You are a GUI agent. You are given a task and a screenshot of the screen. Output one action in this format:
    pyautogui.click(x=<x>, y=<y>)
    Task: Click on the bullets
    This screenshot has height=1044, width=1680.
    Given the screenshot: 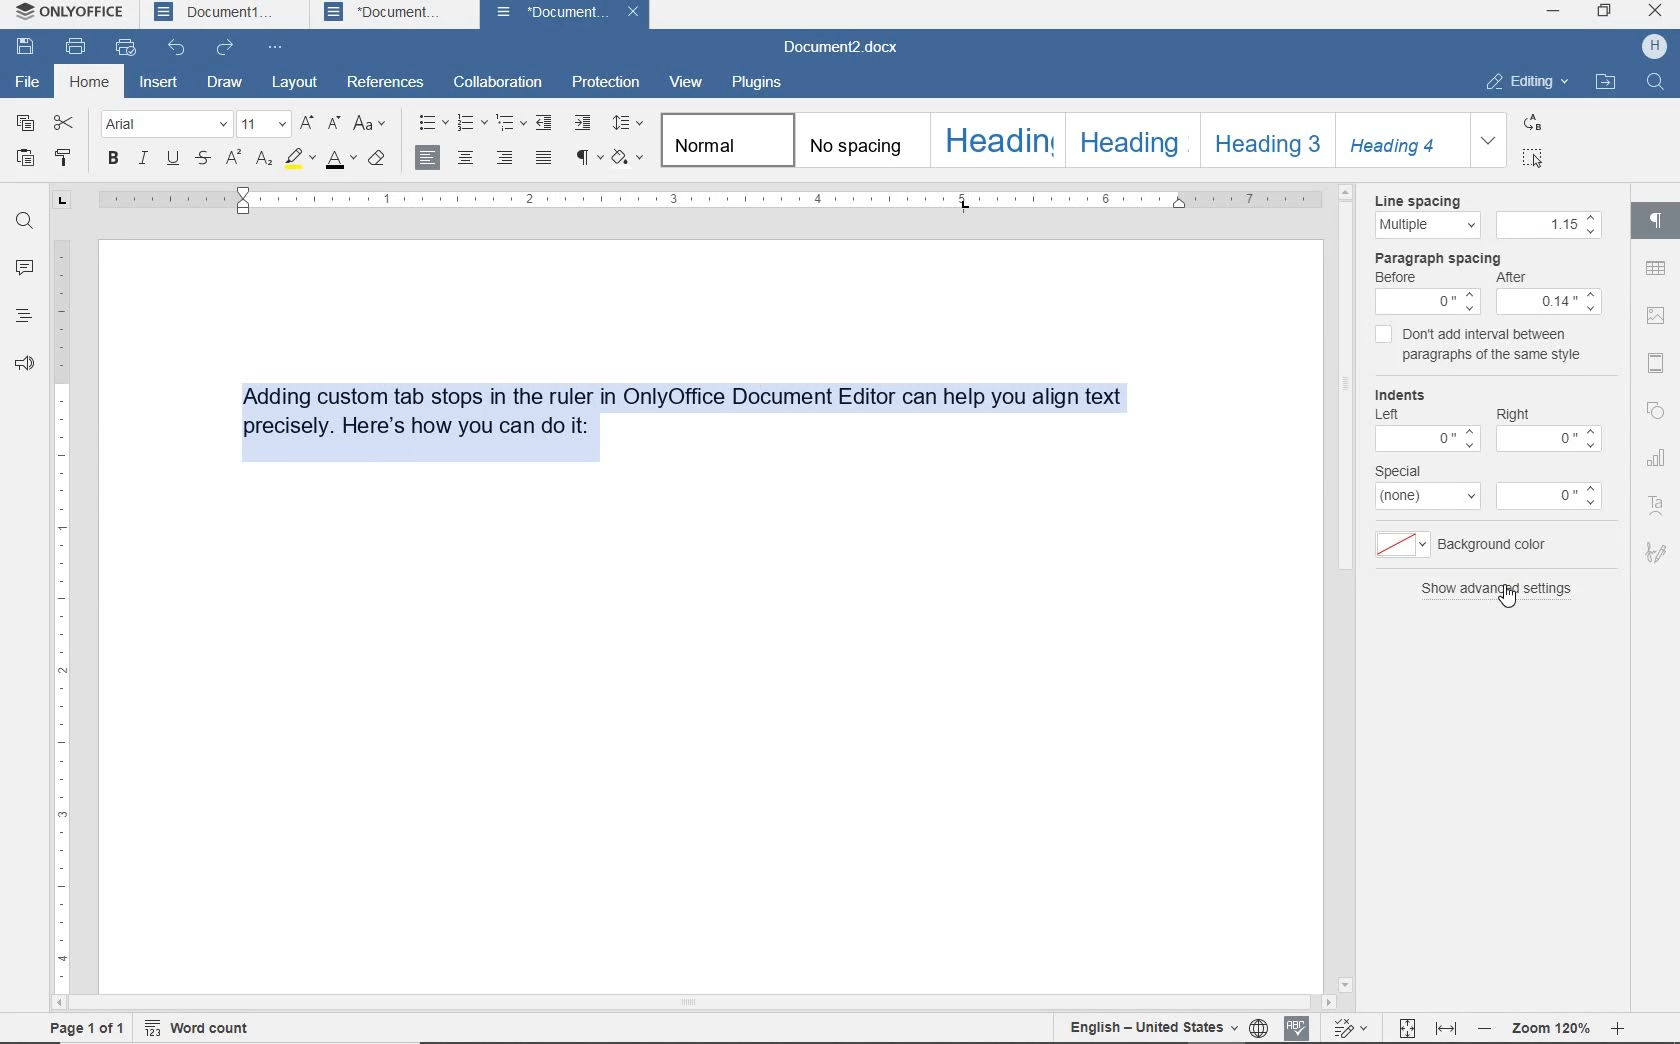 What is the action you would take?
    pyautogui.click(x=430, y=122)
    